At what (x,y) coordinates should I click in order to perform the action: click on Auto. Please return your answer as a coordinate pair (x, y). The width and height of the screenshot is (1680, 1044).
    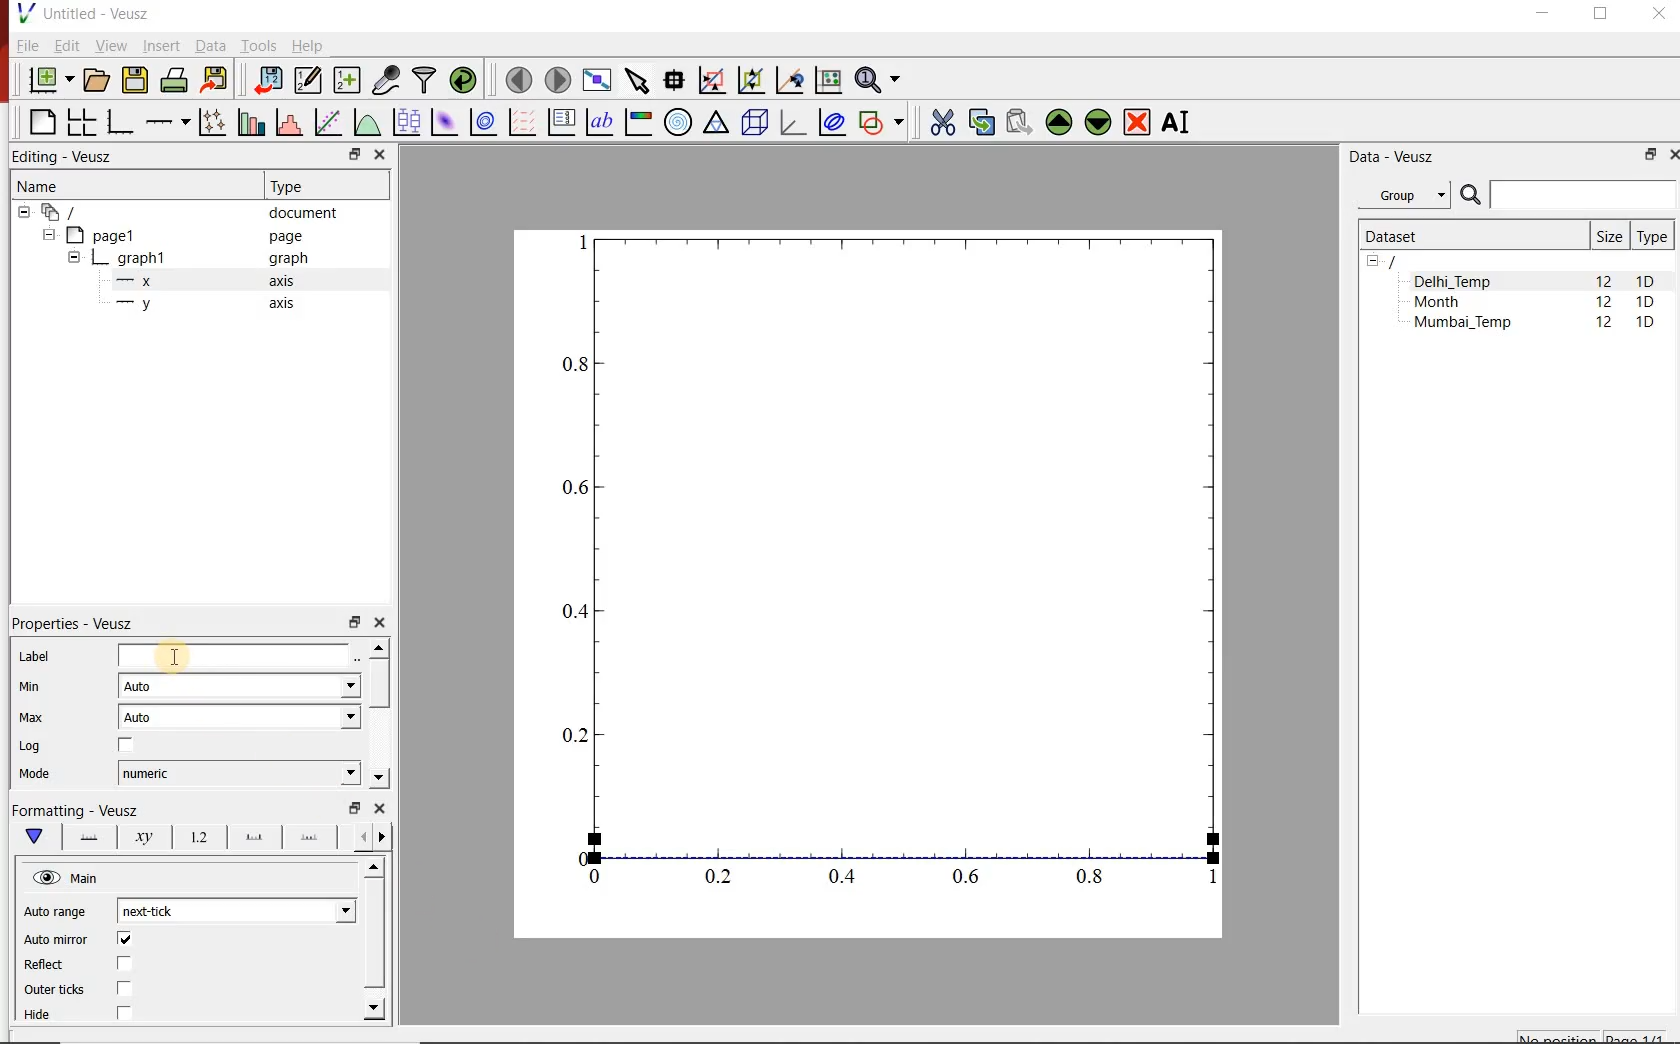
    Looking at the image, I should click on (239, 717).